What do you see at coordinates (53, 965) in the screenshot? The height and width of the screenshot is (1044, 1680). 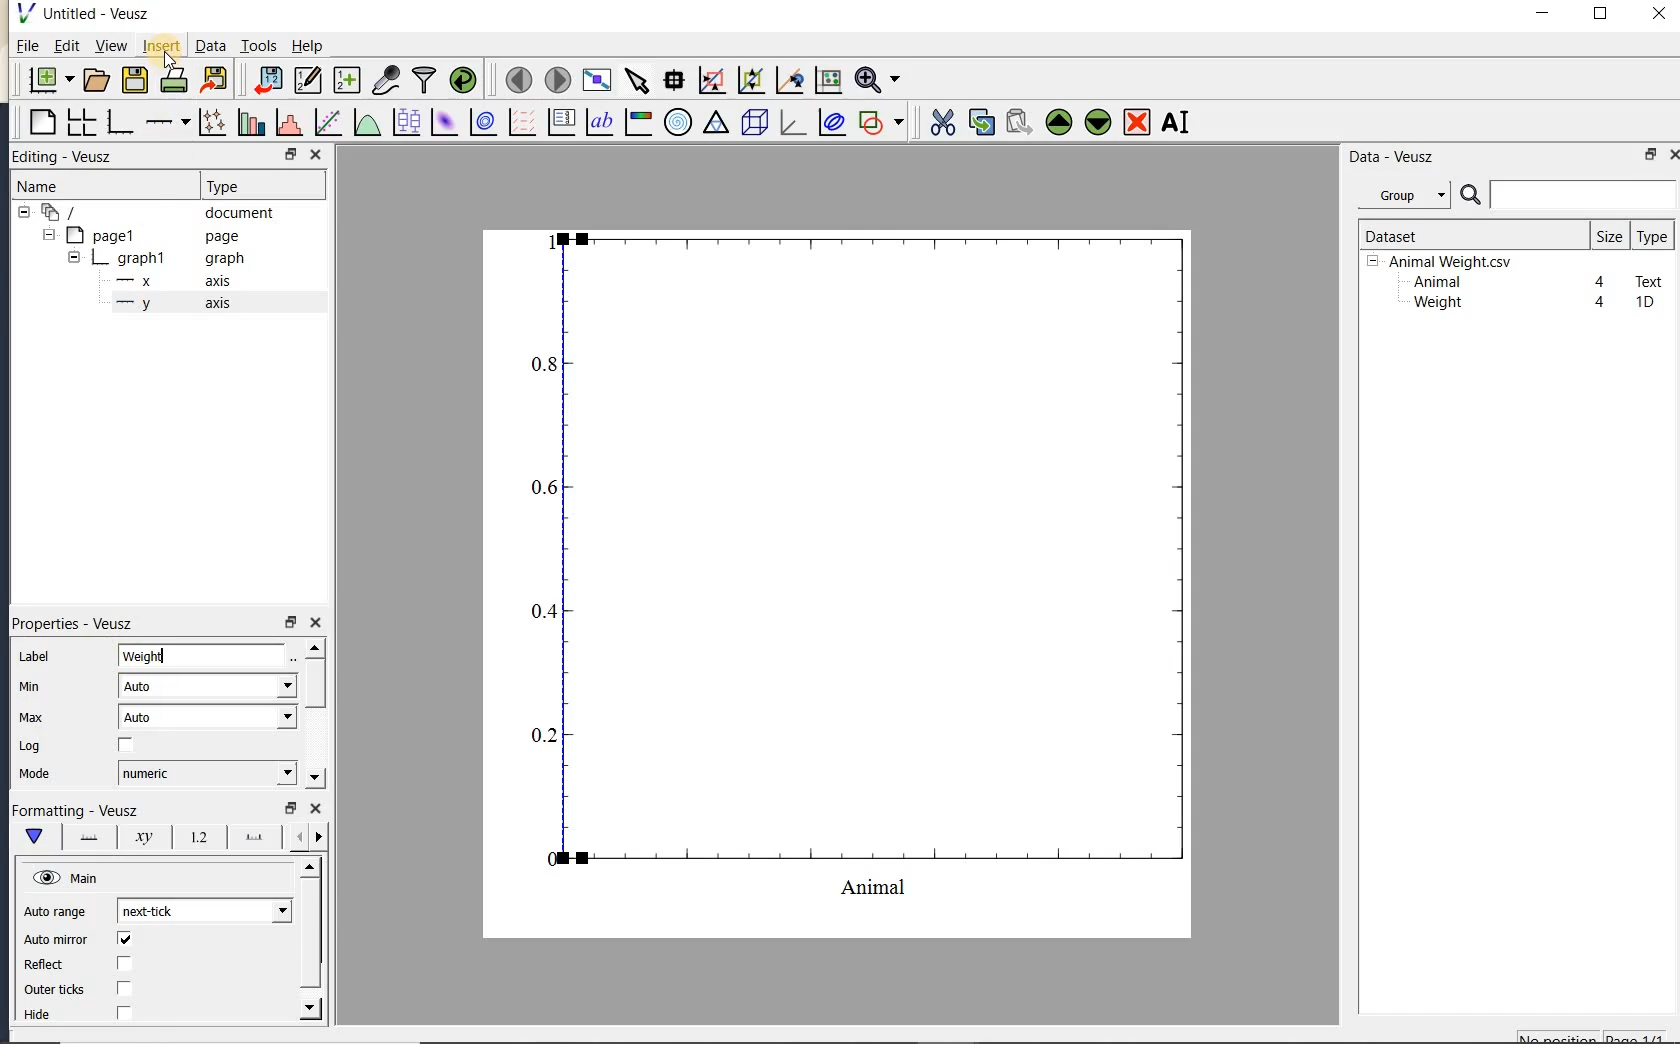 I see `Reflect` at bounding box center [53, 965].